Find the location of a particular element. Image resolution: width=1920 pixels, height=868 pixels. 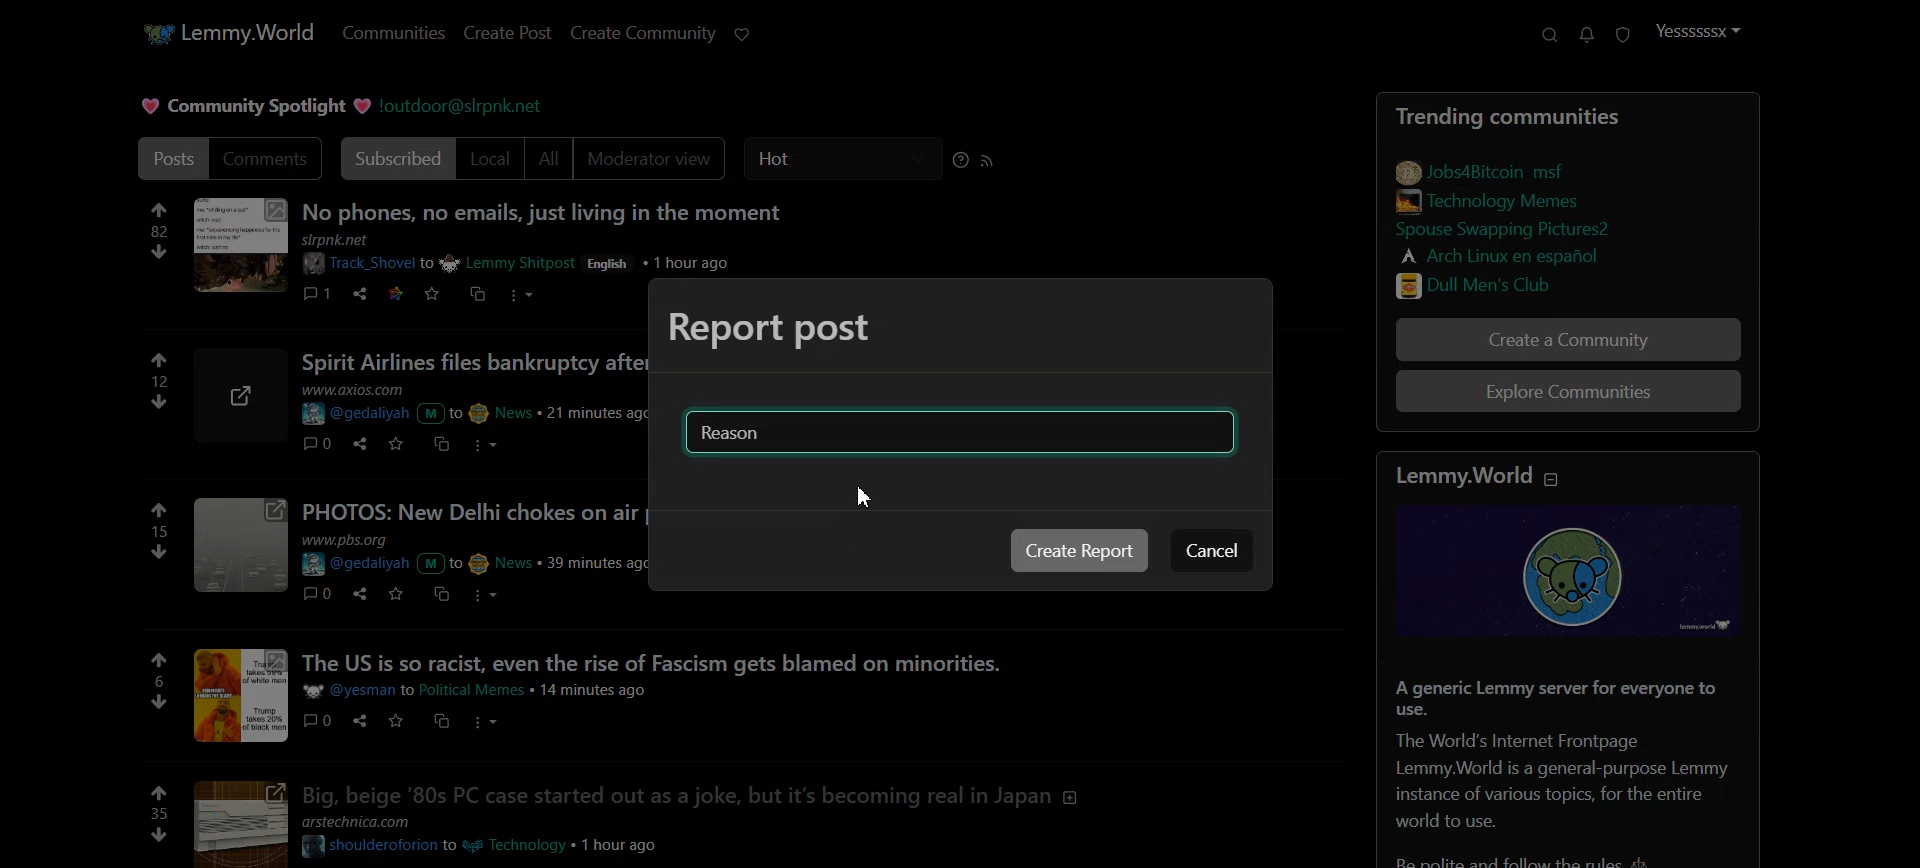

link is located at coordinates (1483, 169).